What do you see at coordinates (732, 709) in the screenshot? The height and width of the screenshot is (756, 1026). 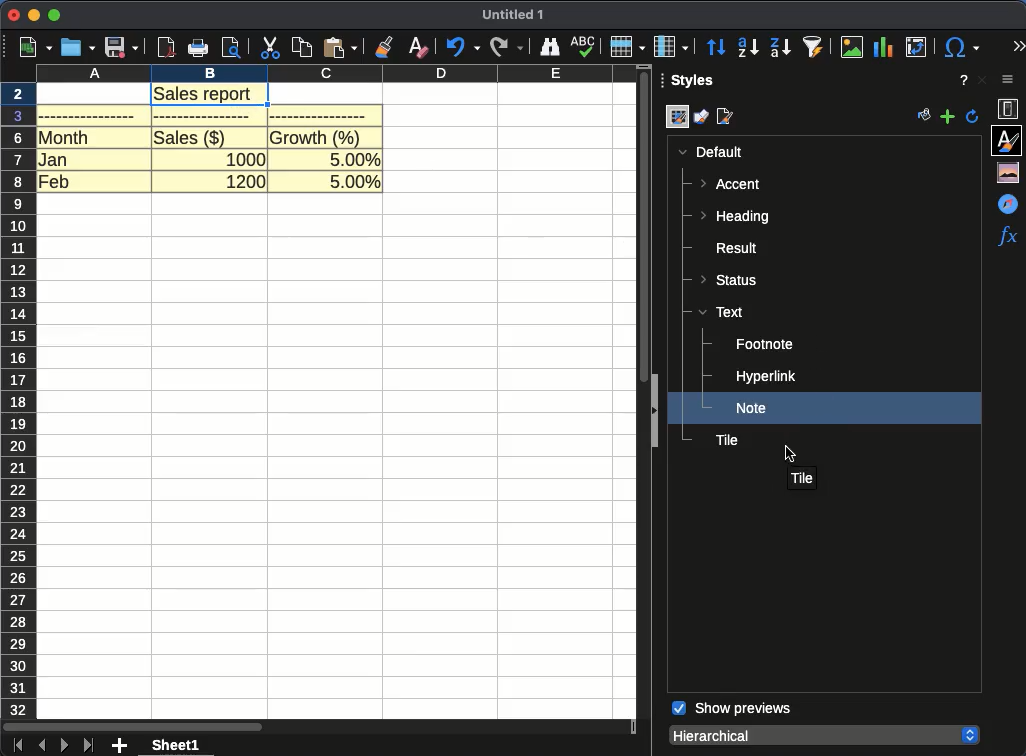 I see `show previews` at bounding box center [732, 709].